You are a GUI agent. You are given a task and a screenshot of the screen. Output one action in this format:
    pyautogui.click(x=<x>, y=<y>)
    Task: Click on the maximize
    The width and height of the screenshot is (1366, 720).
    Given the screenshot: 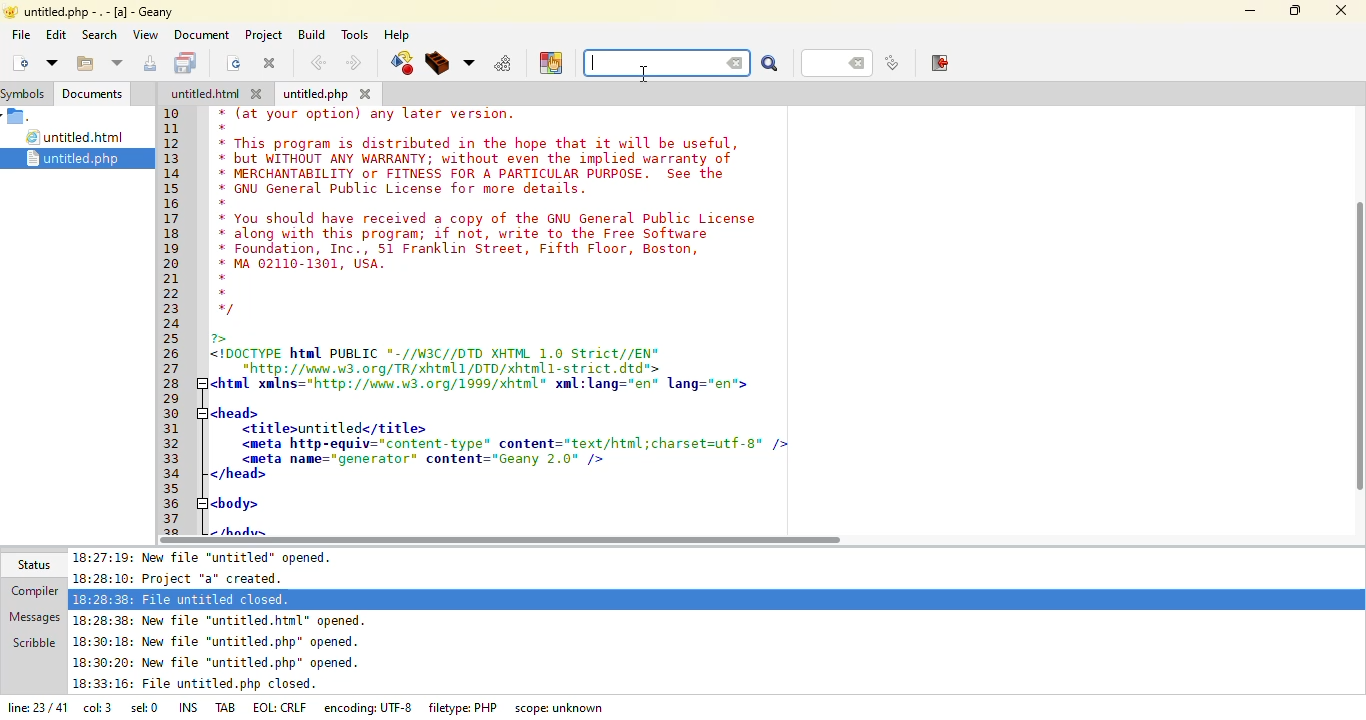 What is the action you would take?
    pyautogui.click(x=1296, y=10)
    